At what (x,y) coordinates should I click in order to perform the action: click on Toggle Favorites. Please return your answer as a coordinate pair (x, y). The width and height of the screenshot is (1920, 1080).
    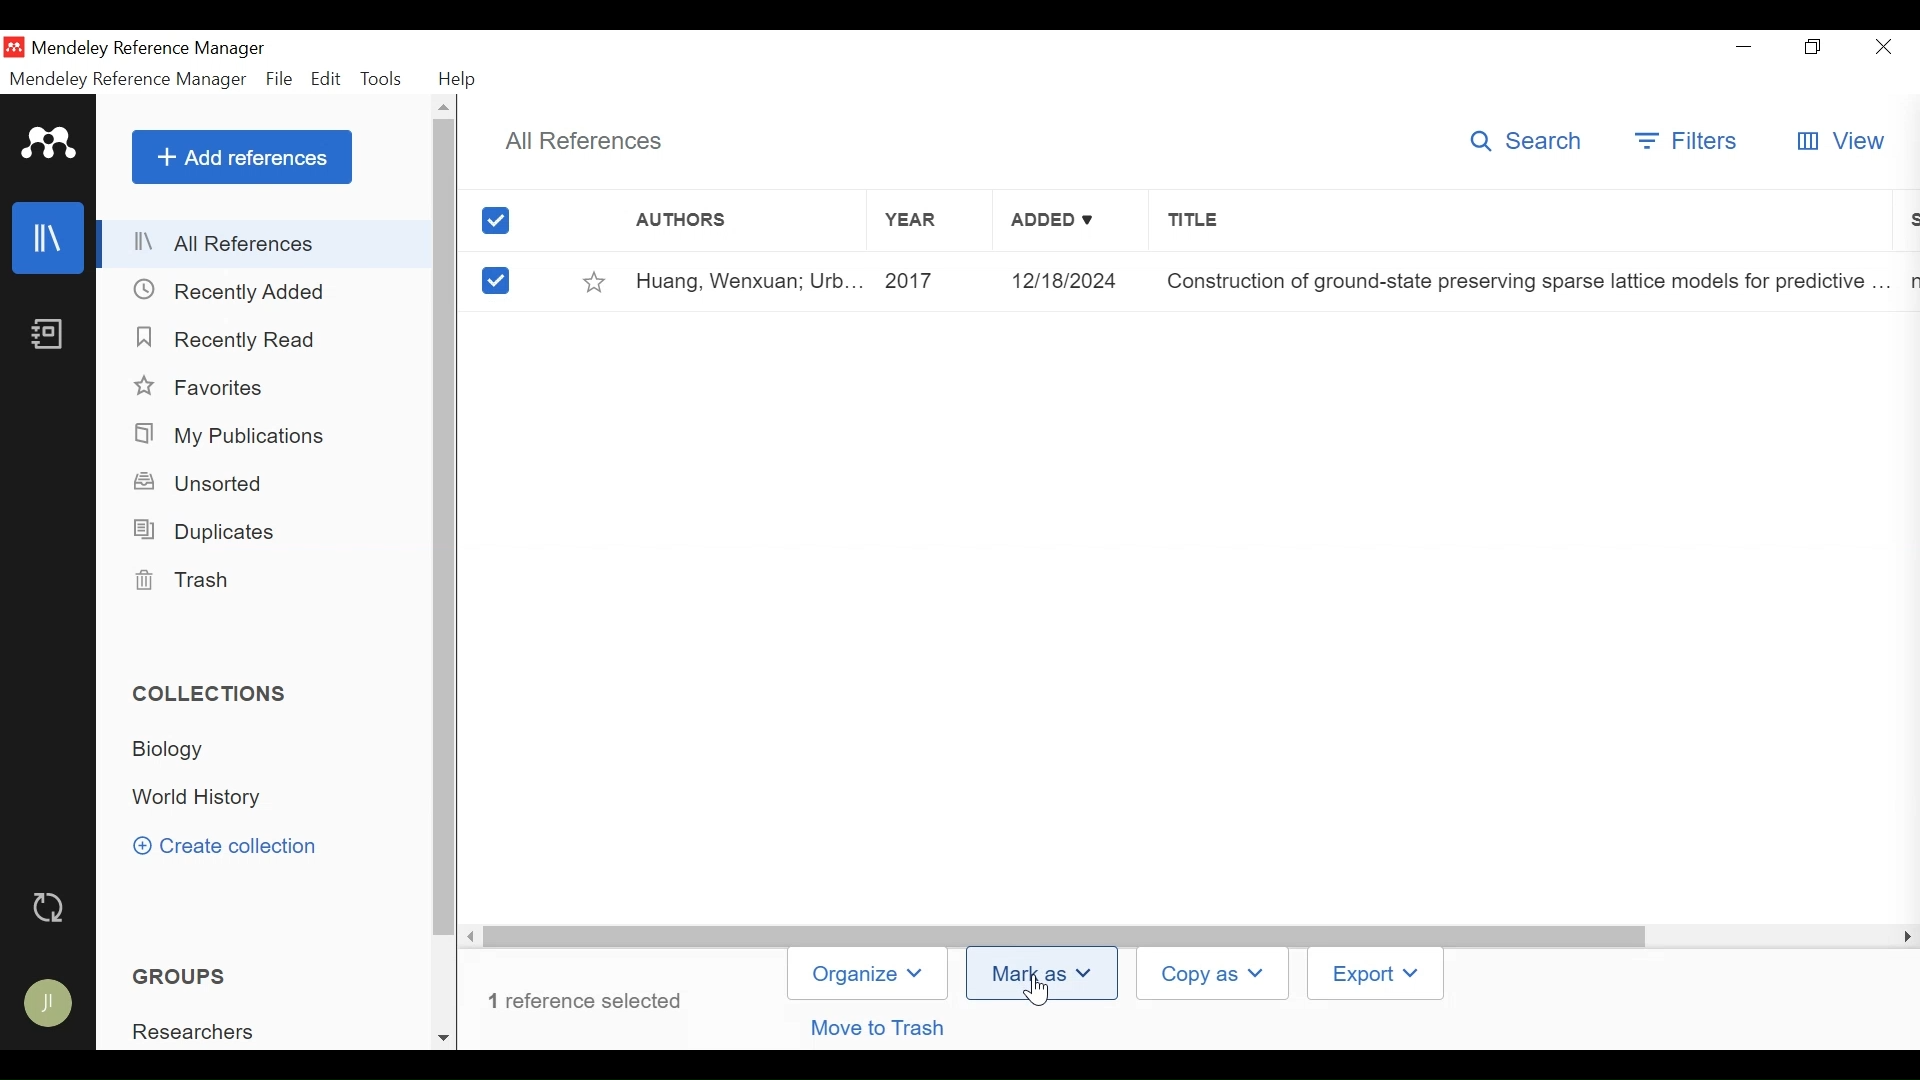
    Looking at the image, I should click on (596, 283).